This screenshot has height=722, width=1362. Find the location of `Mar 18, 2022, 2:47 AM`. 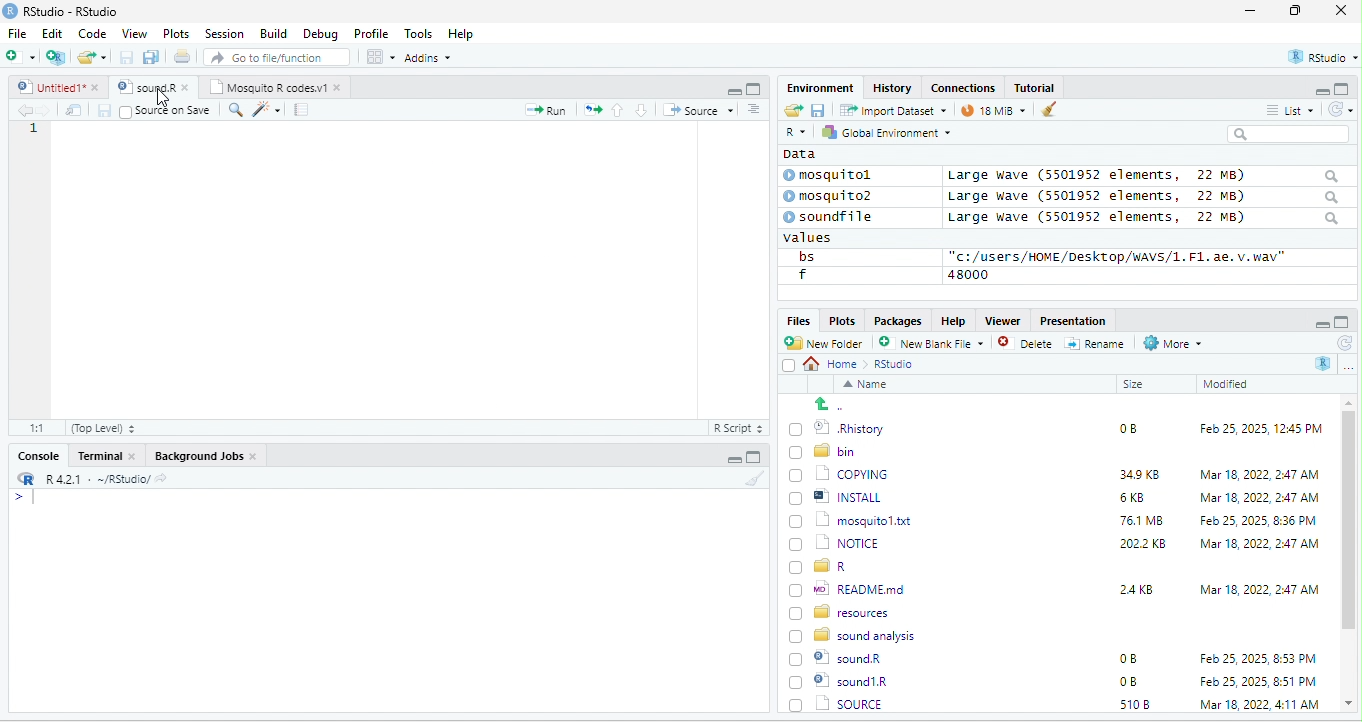

Mar 18, 2022, 2:47 AM is located at coordinates (1259, 588).